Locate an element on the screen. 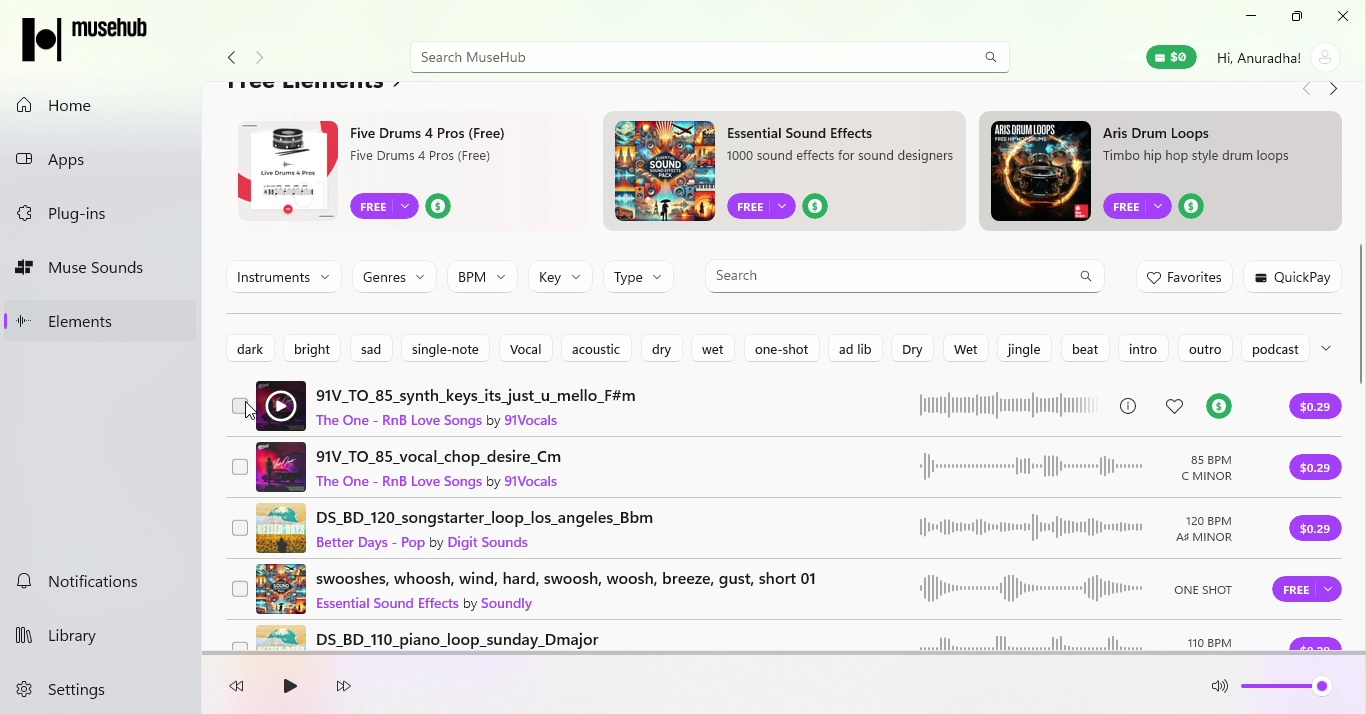  Rewind is located at coordinates (242, 689).